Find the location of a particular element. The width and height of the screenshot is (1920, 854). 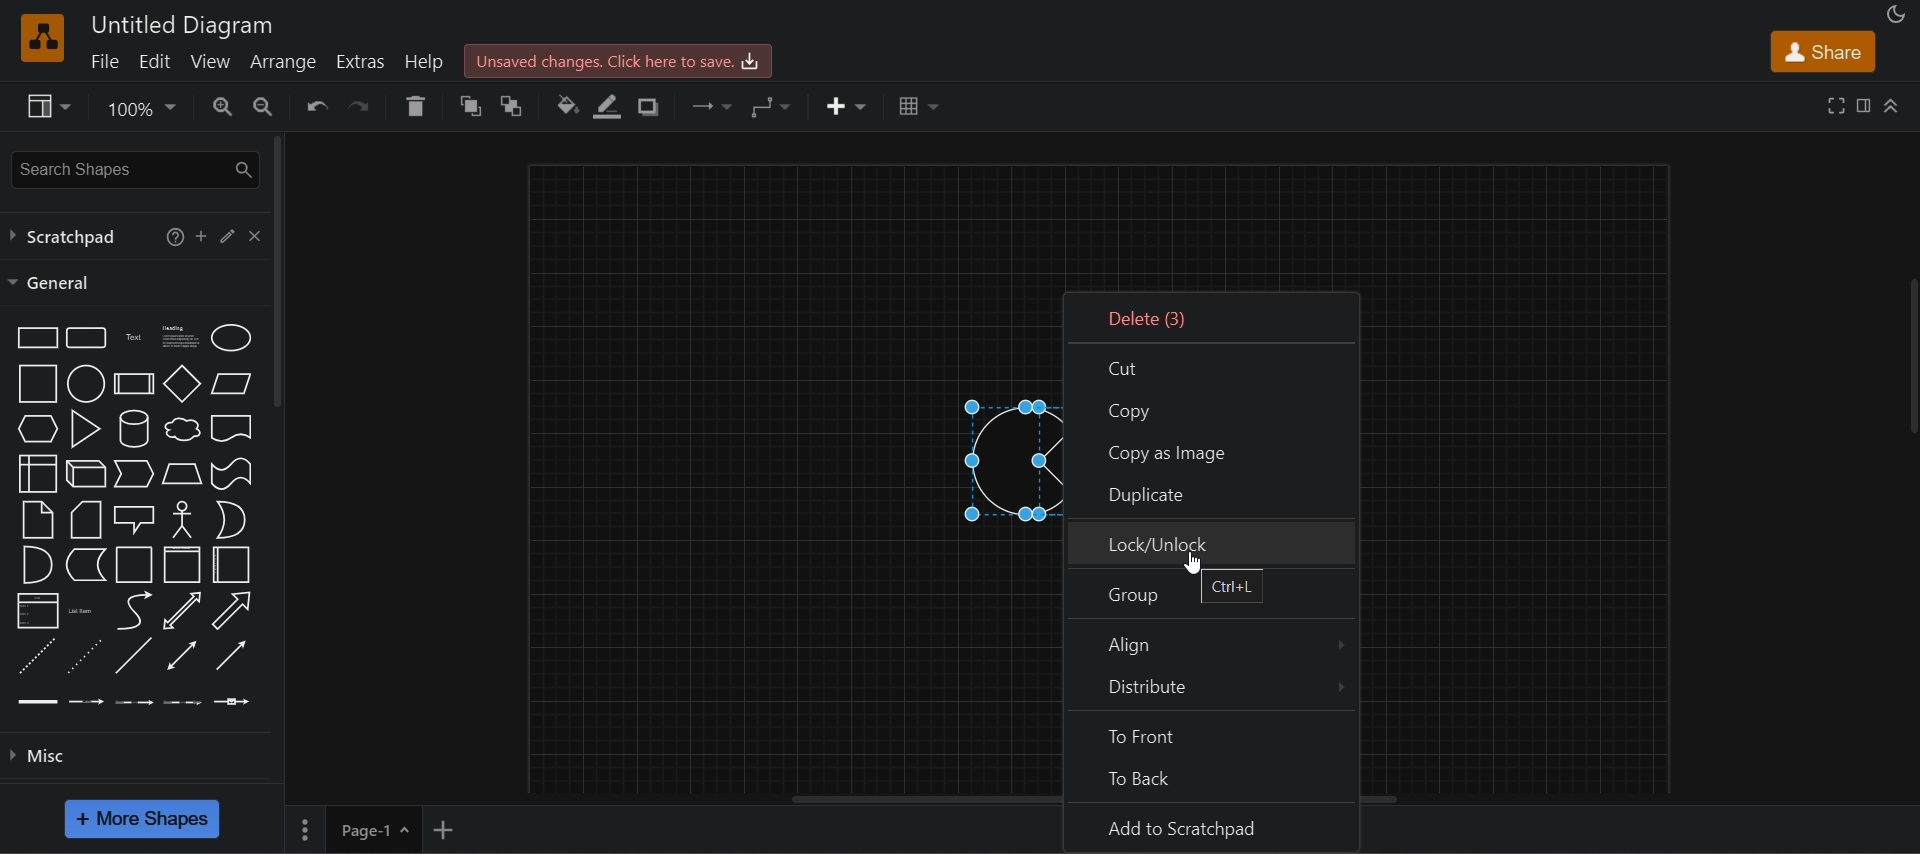

line color is located at coordinates (608, 107).